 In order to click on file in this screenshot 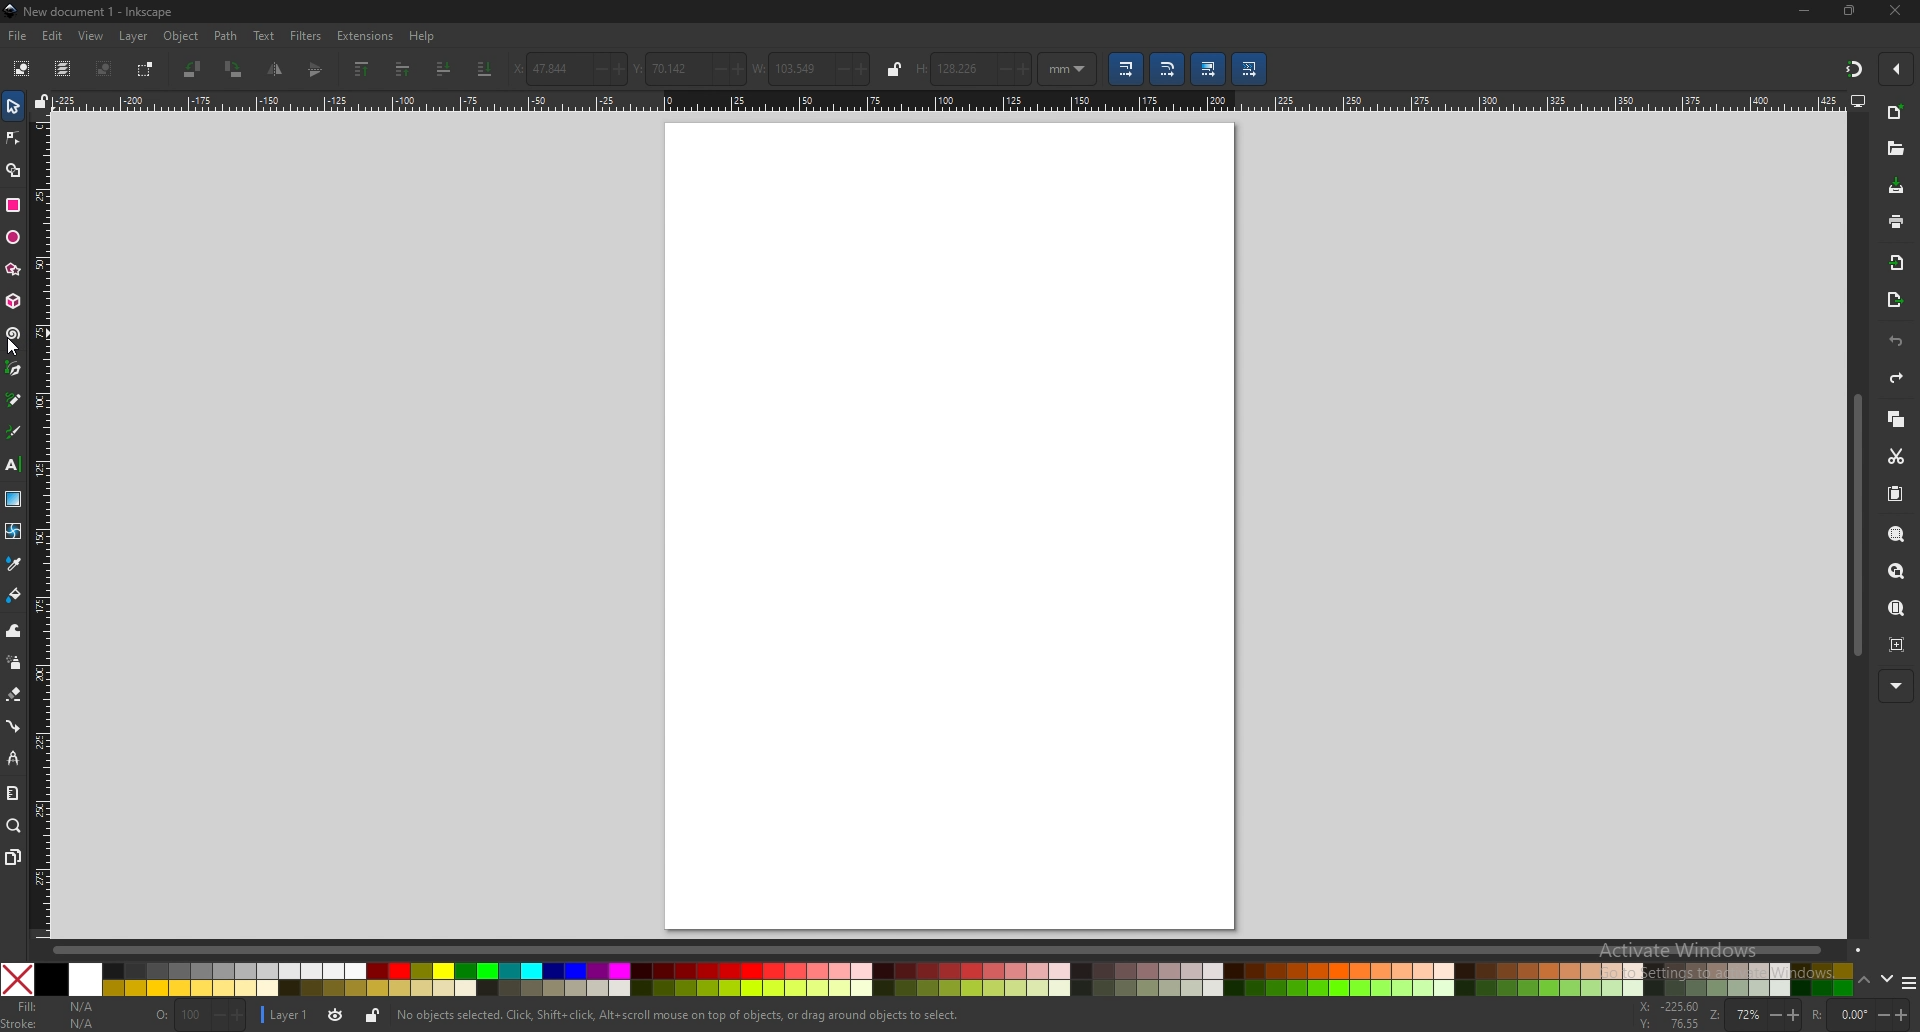, I will do `click(17, 36)`.